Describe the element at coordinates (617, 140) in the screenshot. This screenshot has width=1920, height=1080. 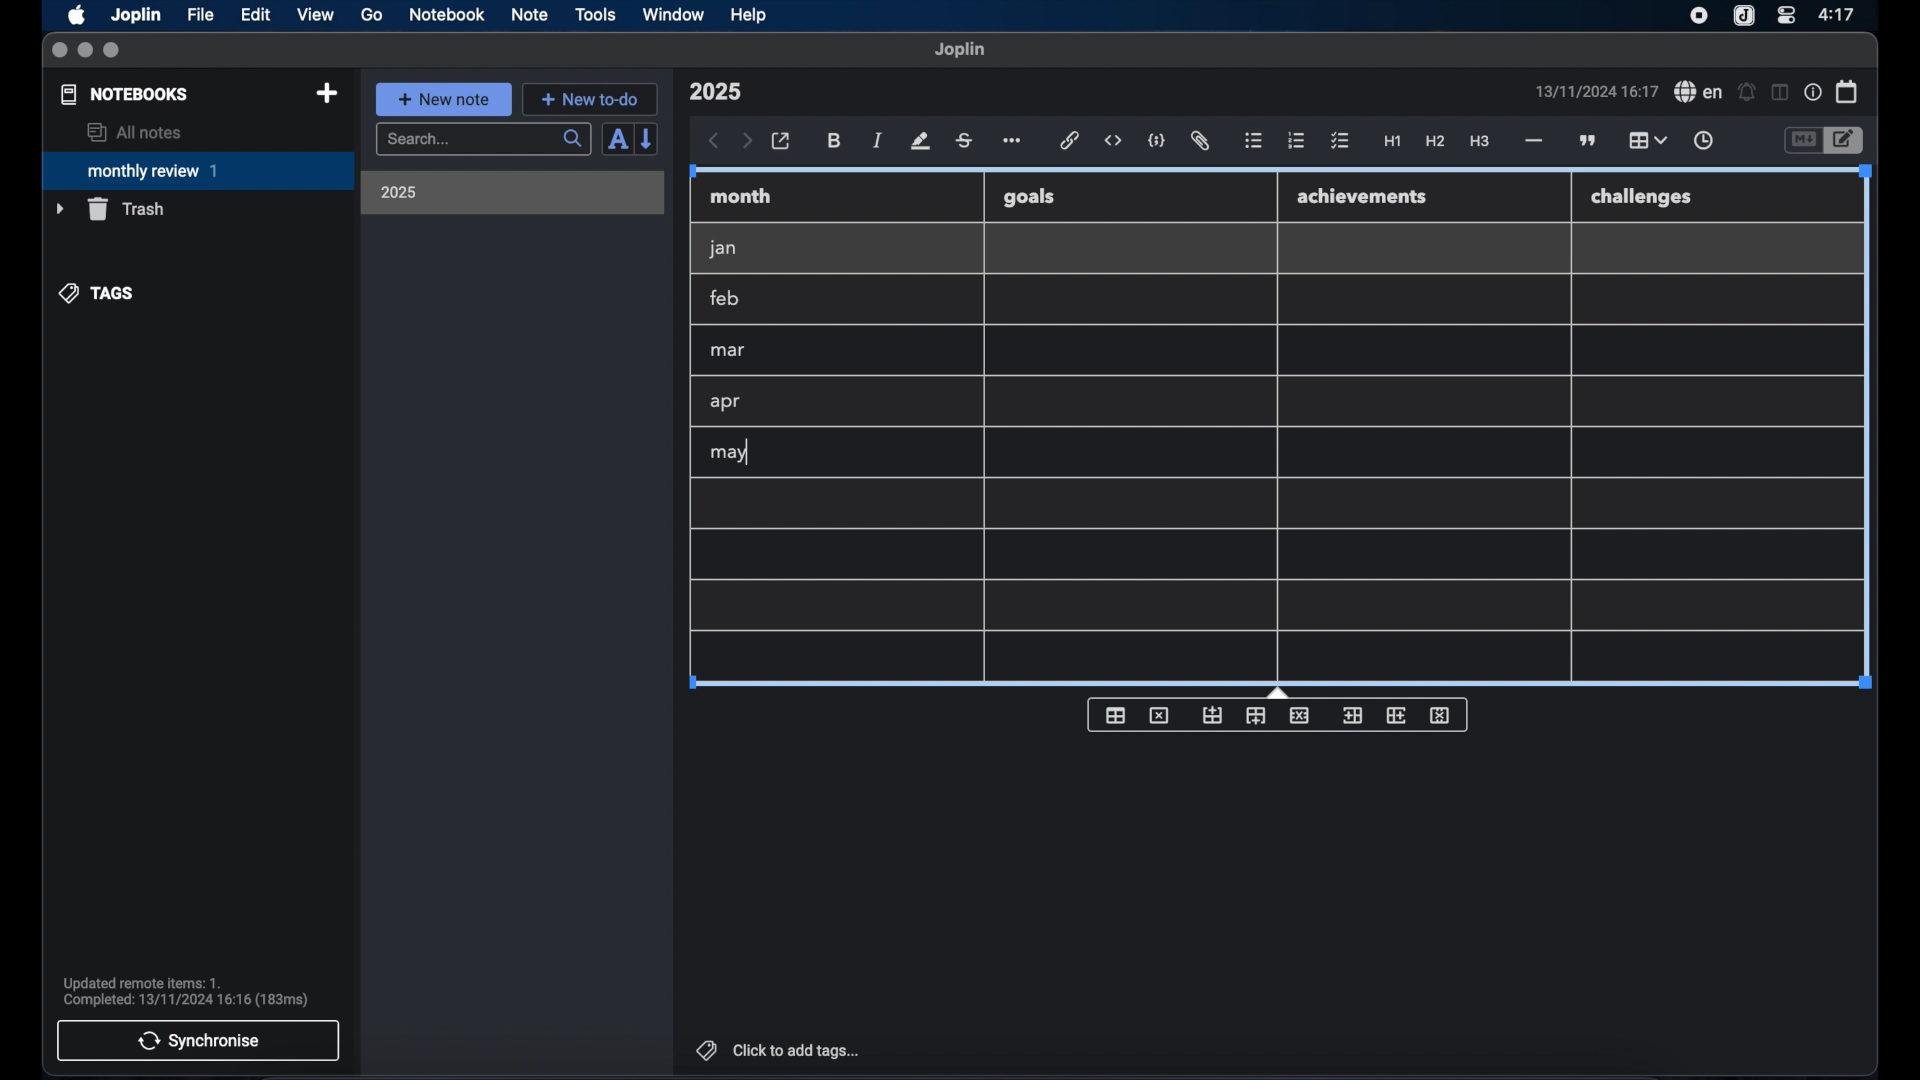
I see `sort order field` at that location.